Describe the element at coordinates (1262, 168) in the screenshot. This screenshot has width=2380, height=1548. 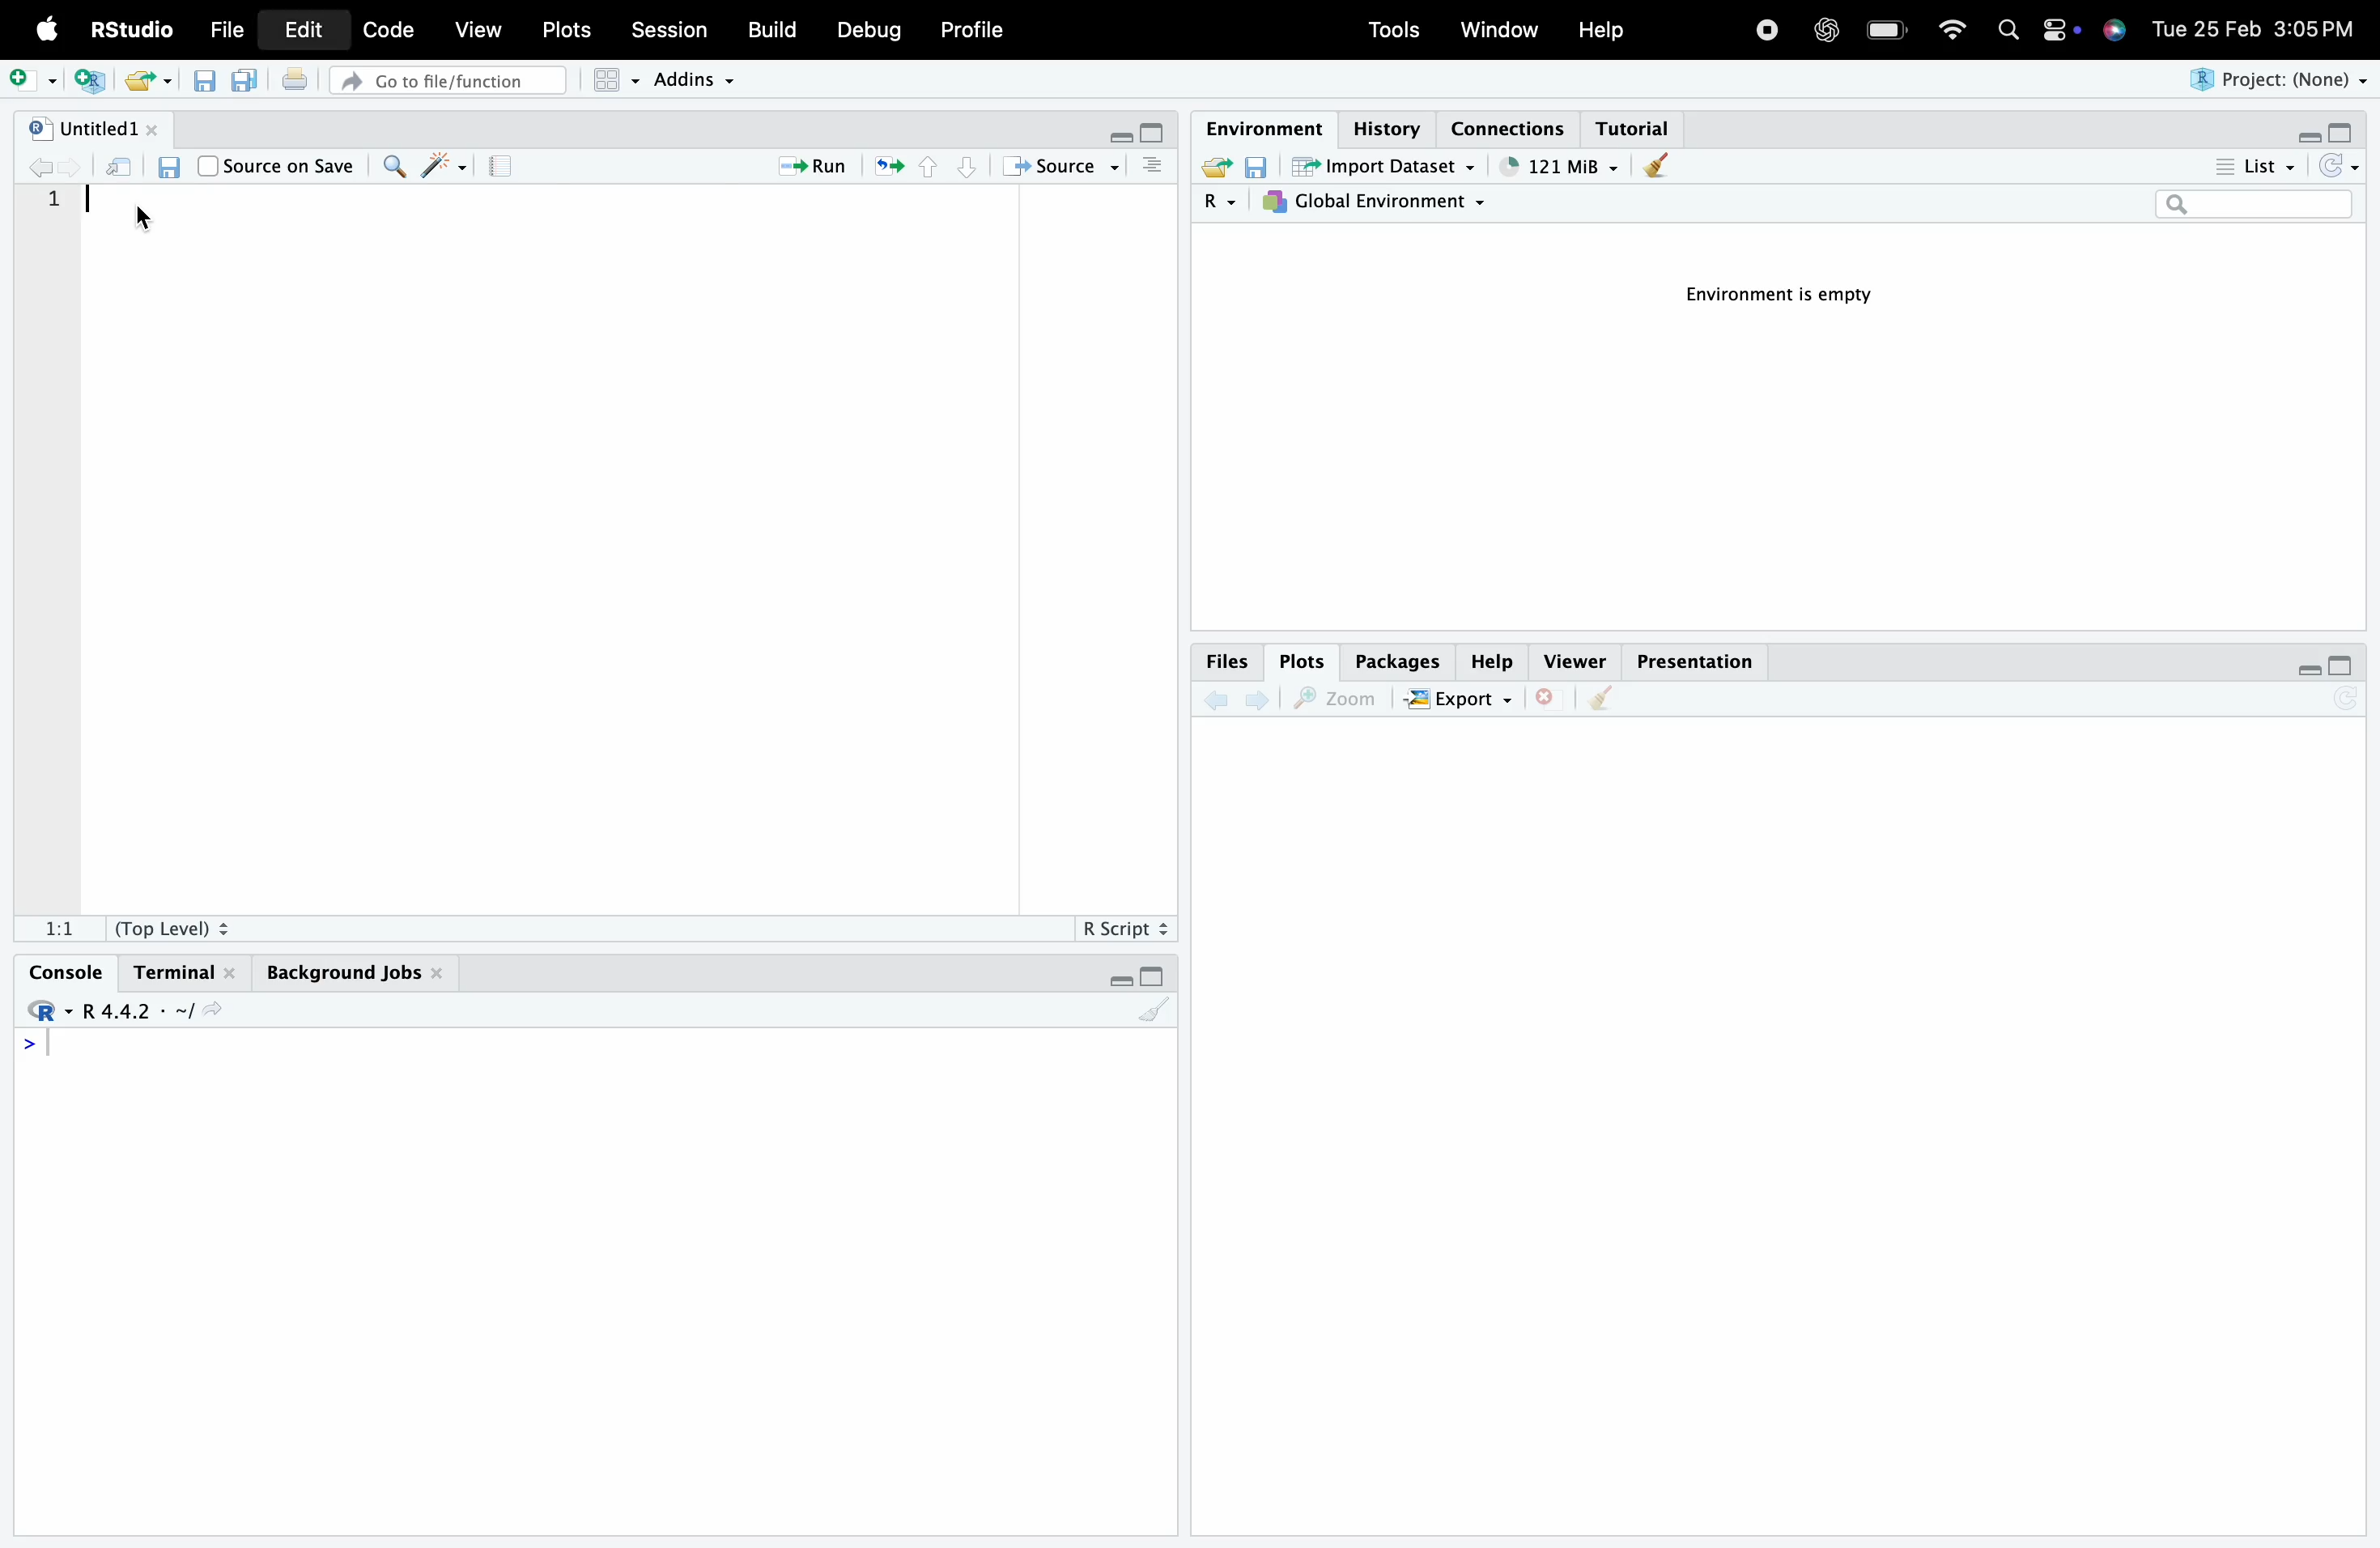
I see `Save workspace as` at that location.